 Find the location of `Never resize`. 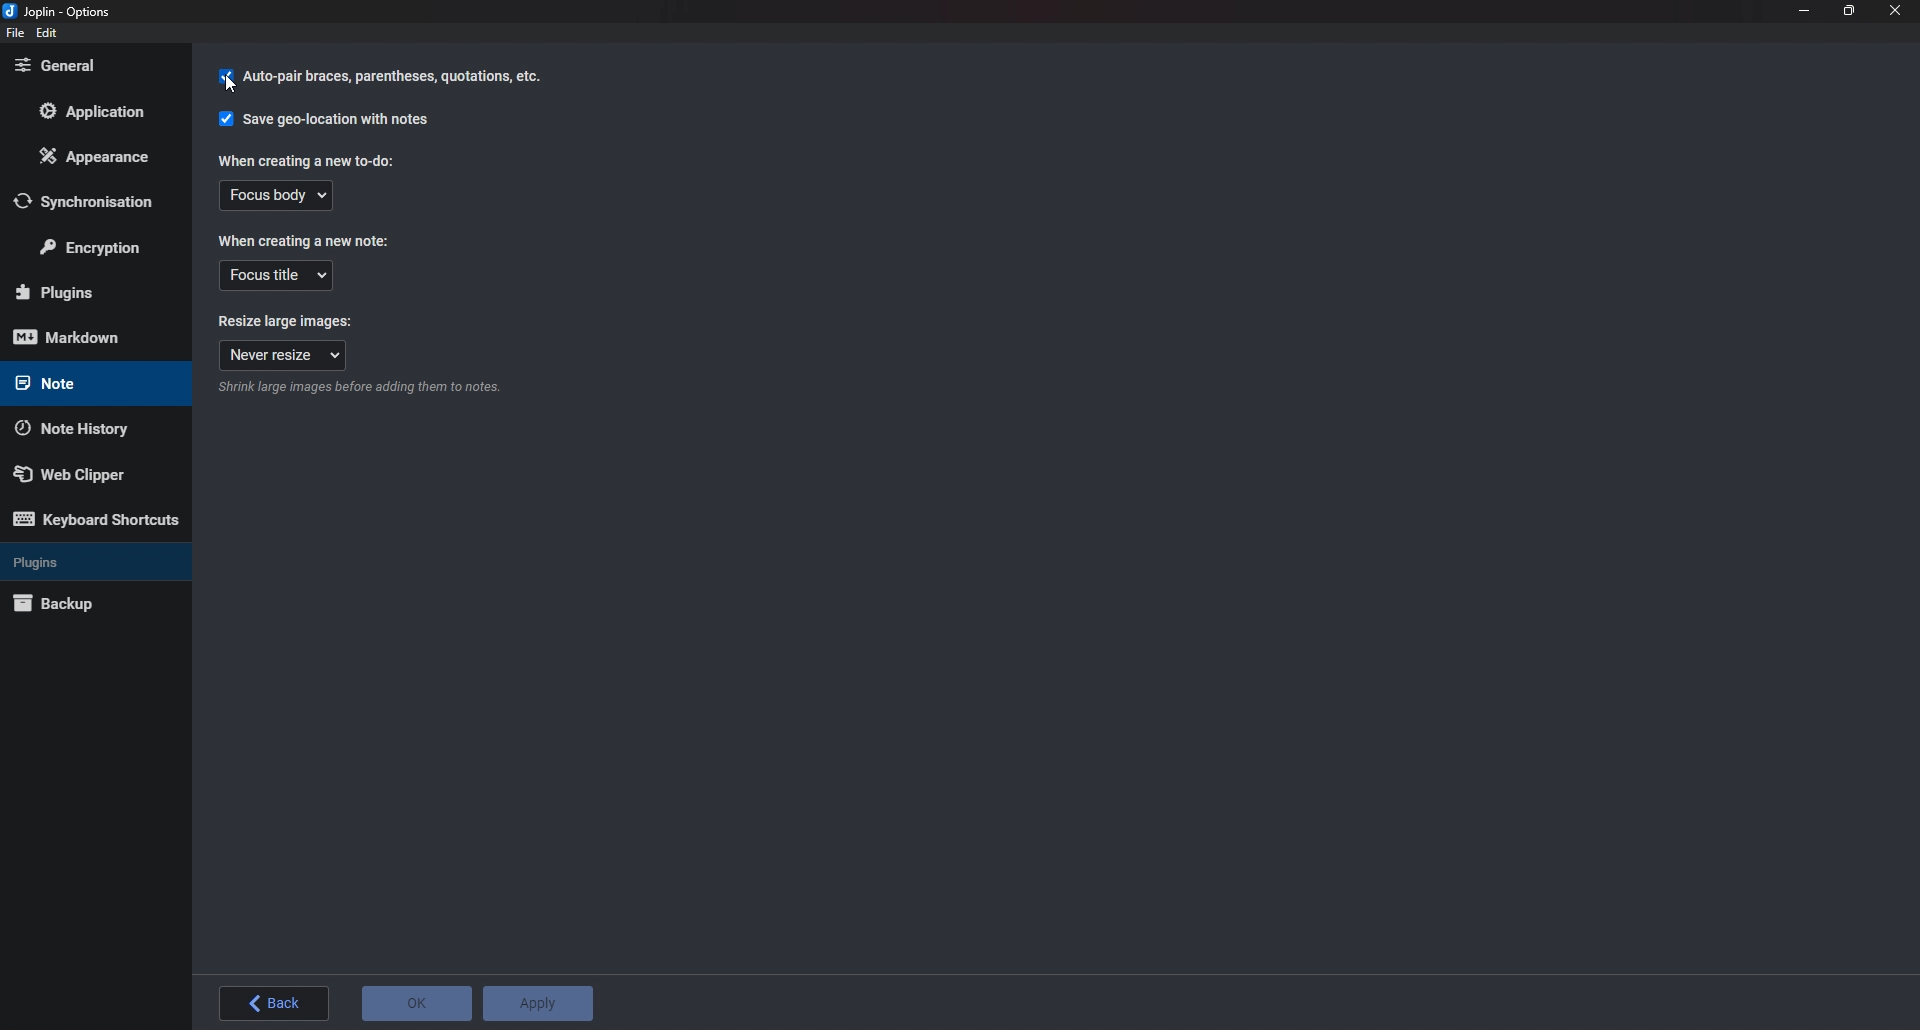

Never resize is located at coordinates (284, 355).